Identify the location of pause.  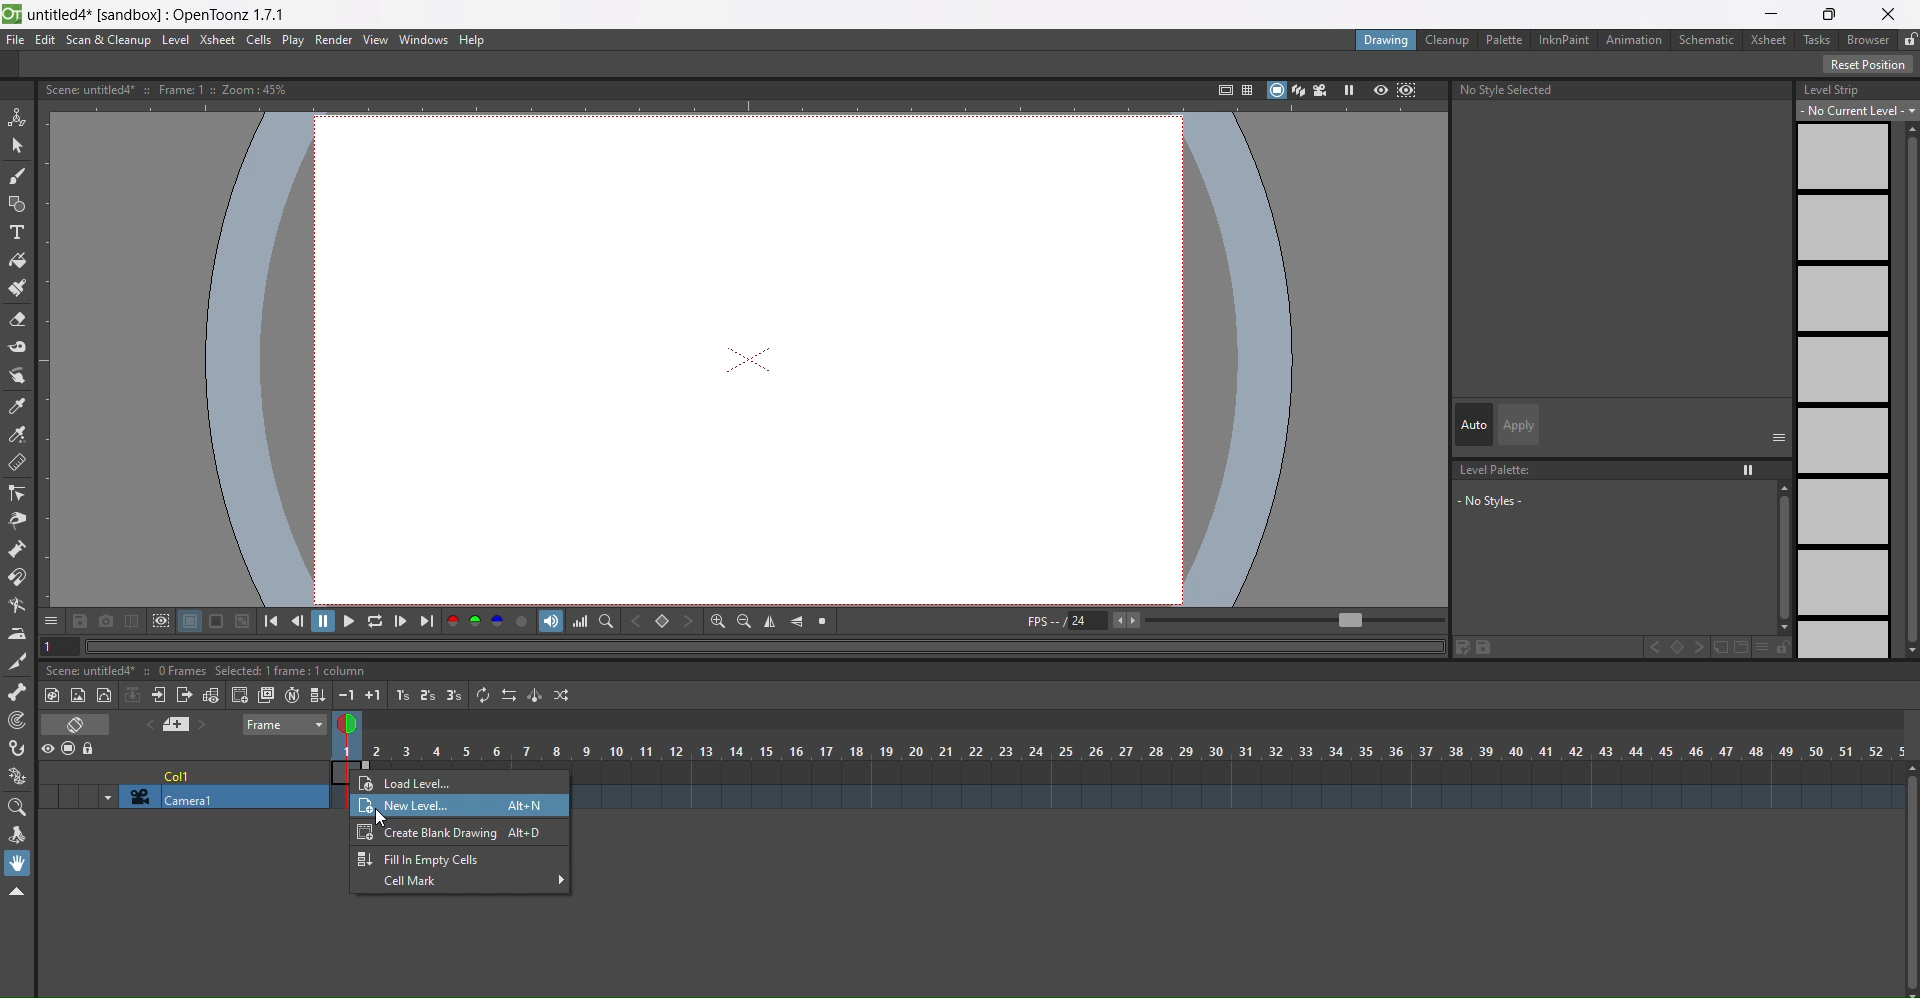
(324, 621).